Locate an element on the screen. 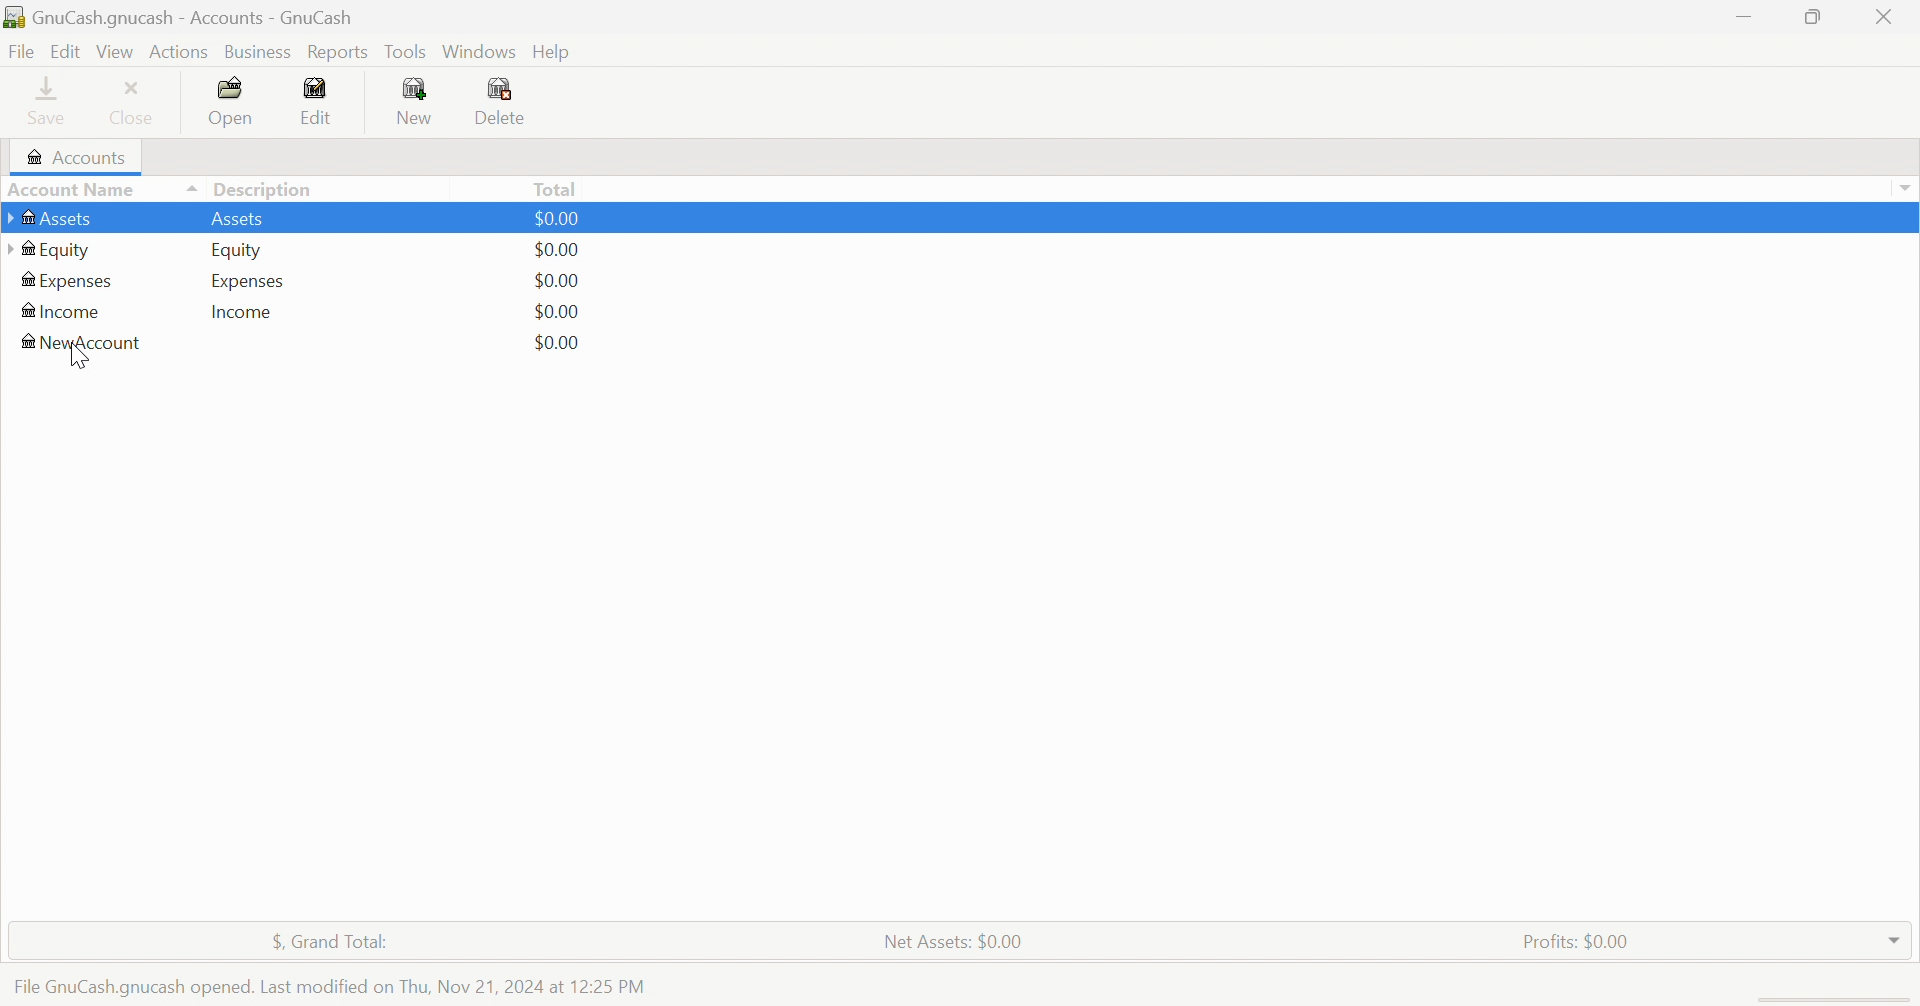  Tools is located at coordinates (407, 52).